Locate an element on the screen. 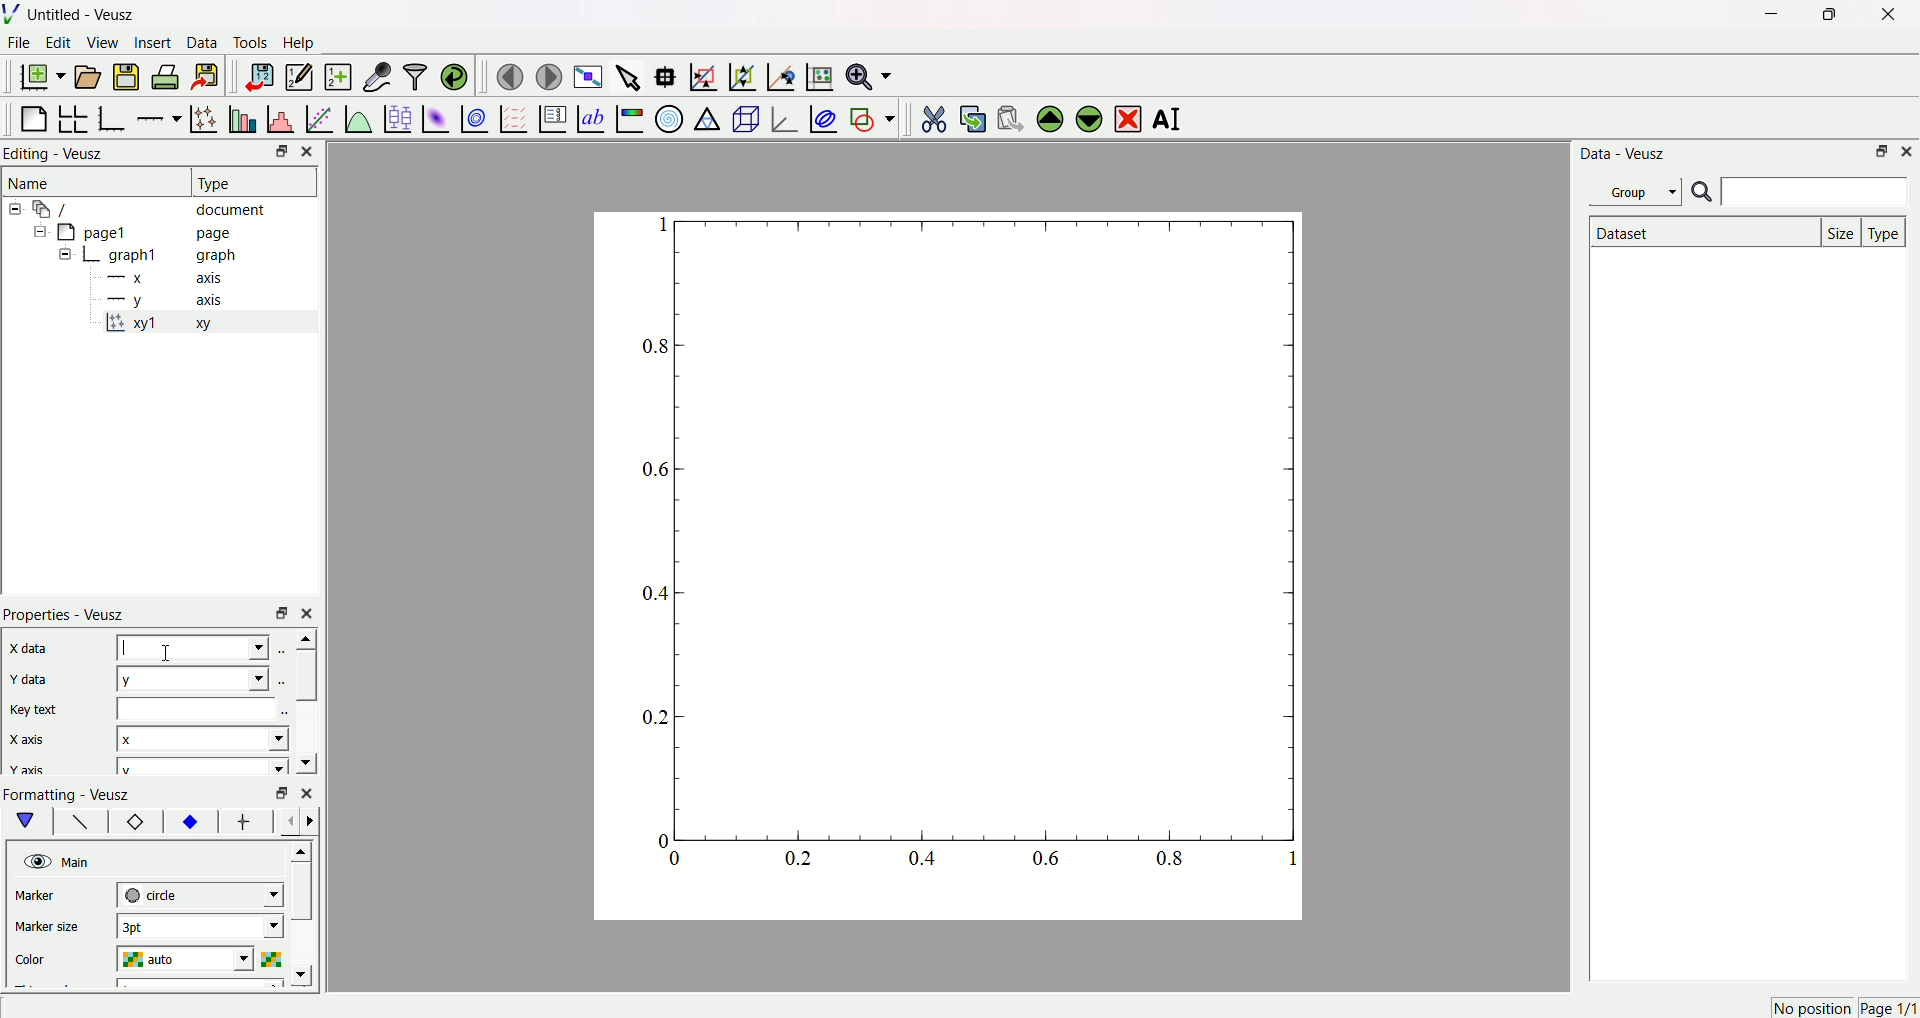  plot box plots is located at coordinates (397, 116).